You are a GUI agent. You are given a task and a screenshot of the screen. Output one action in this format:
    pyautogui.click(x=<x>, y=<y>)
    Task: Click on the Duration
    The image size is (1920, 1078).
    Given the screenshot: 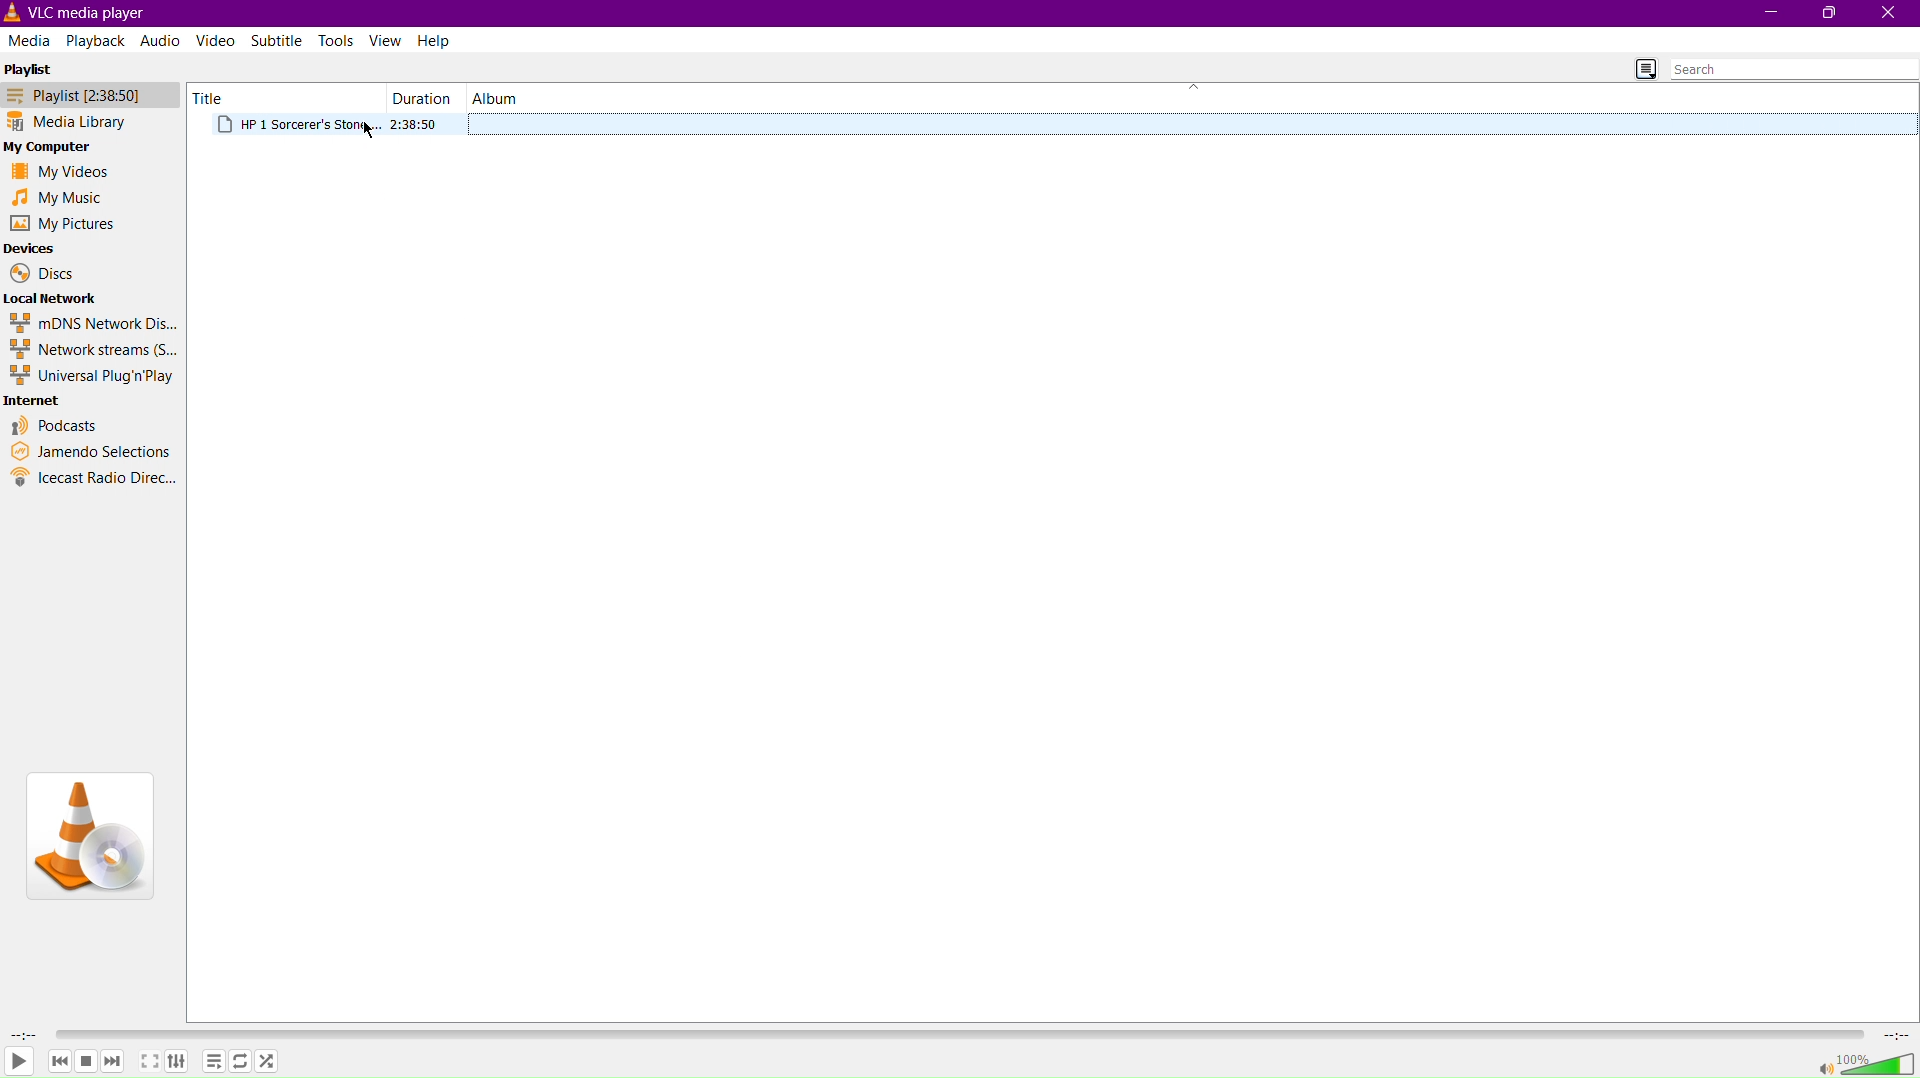 What is the action you would take?
    pyautogui.click(x=419, y=98)
    